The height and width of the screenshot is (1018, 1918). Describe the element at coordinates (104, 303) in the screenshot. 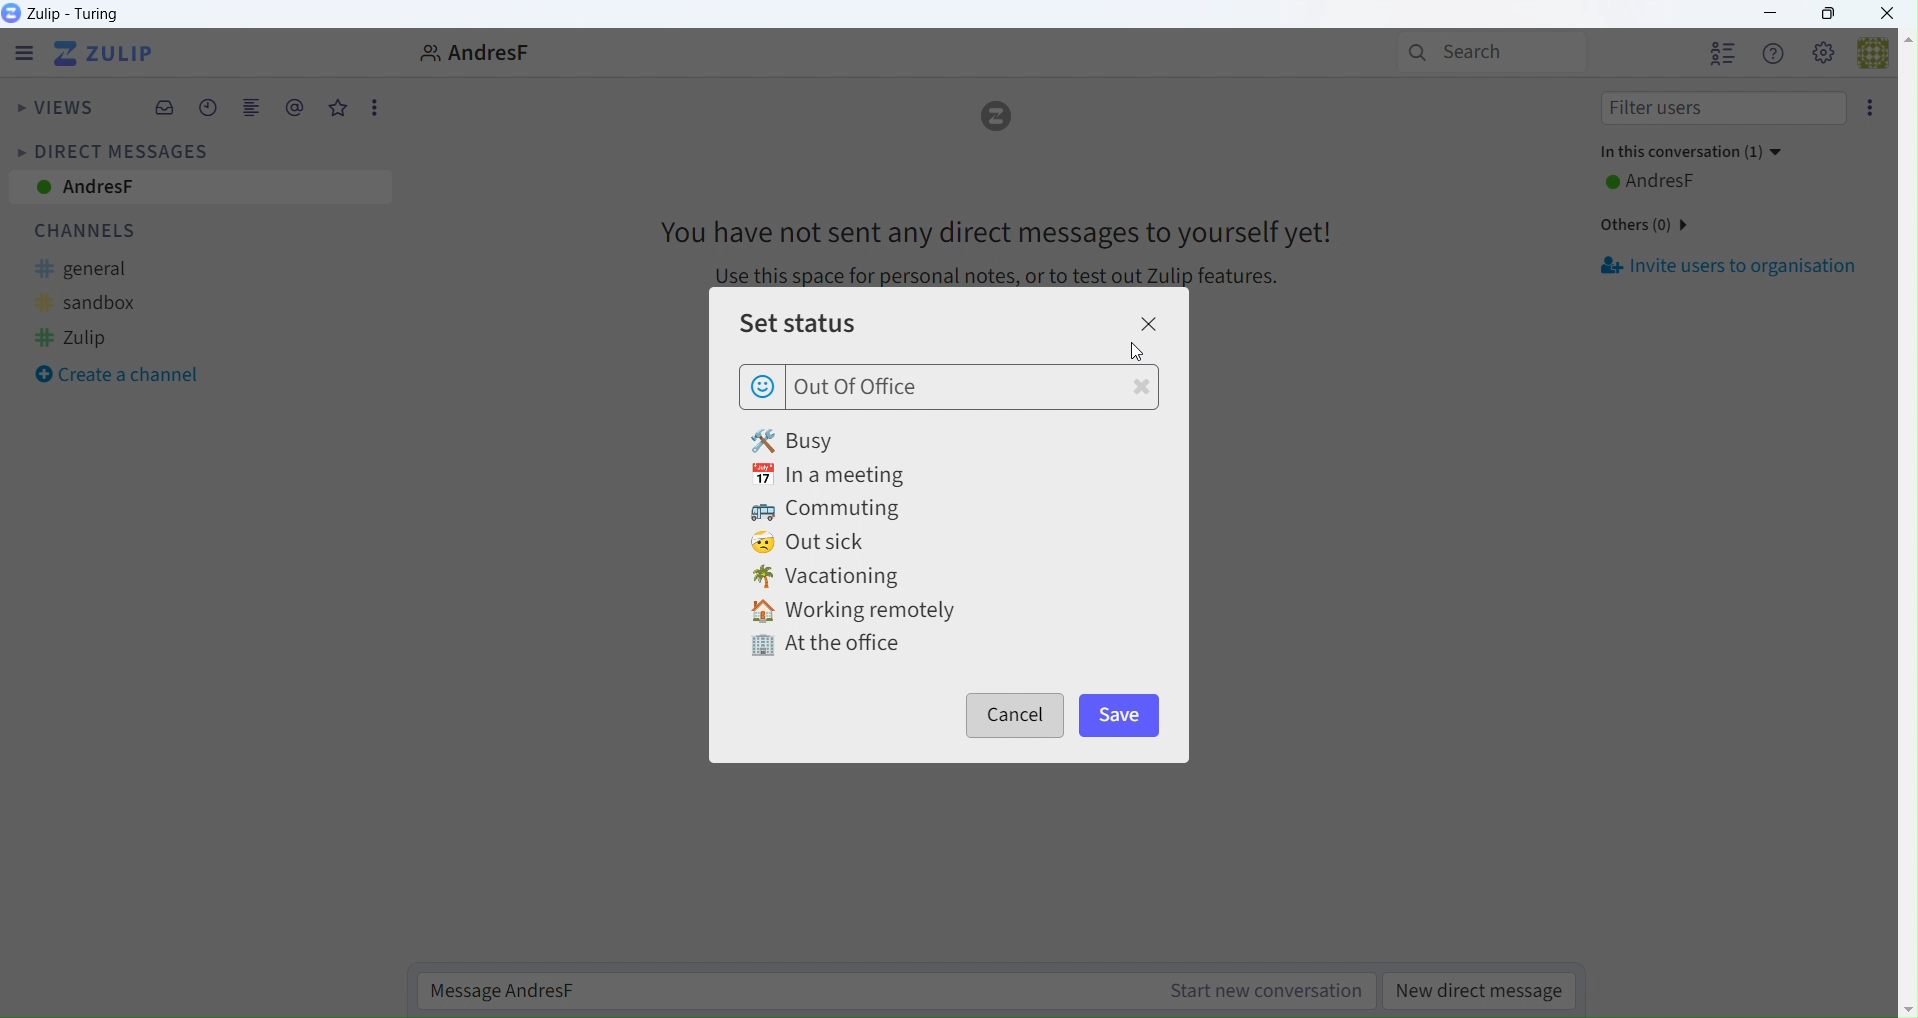

I see `sandbox` at that location.